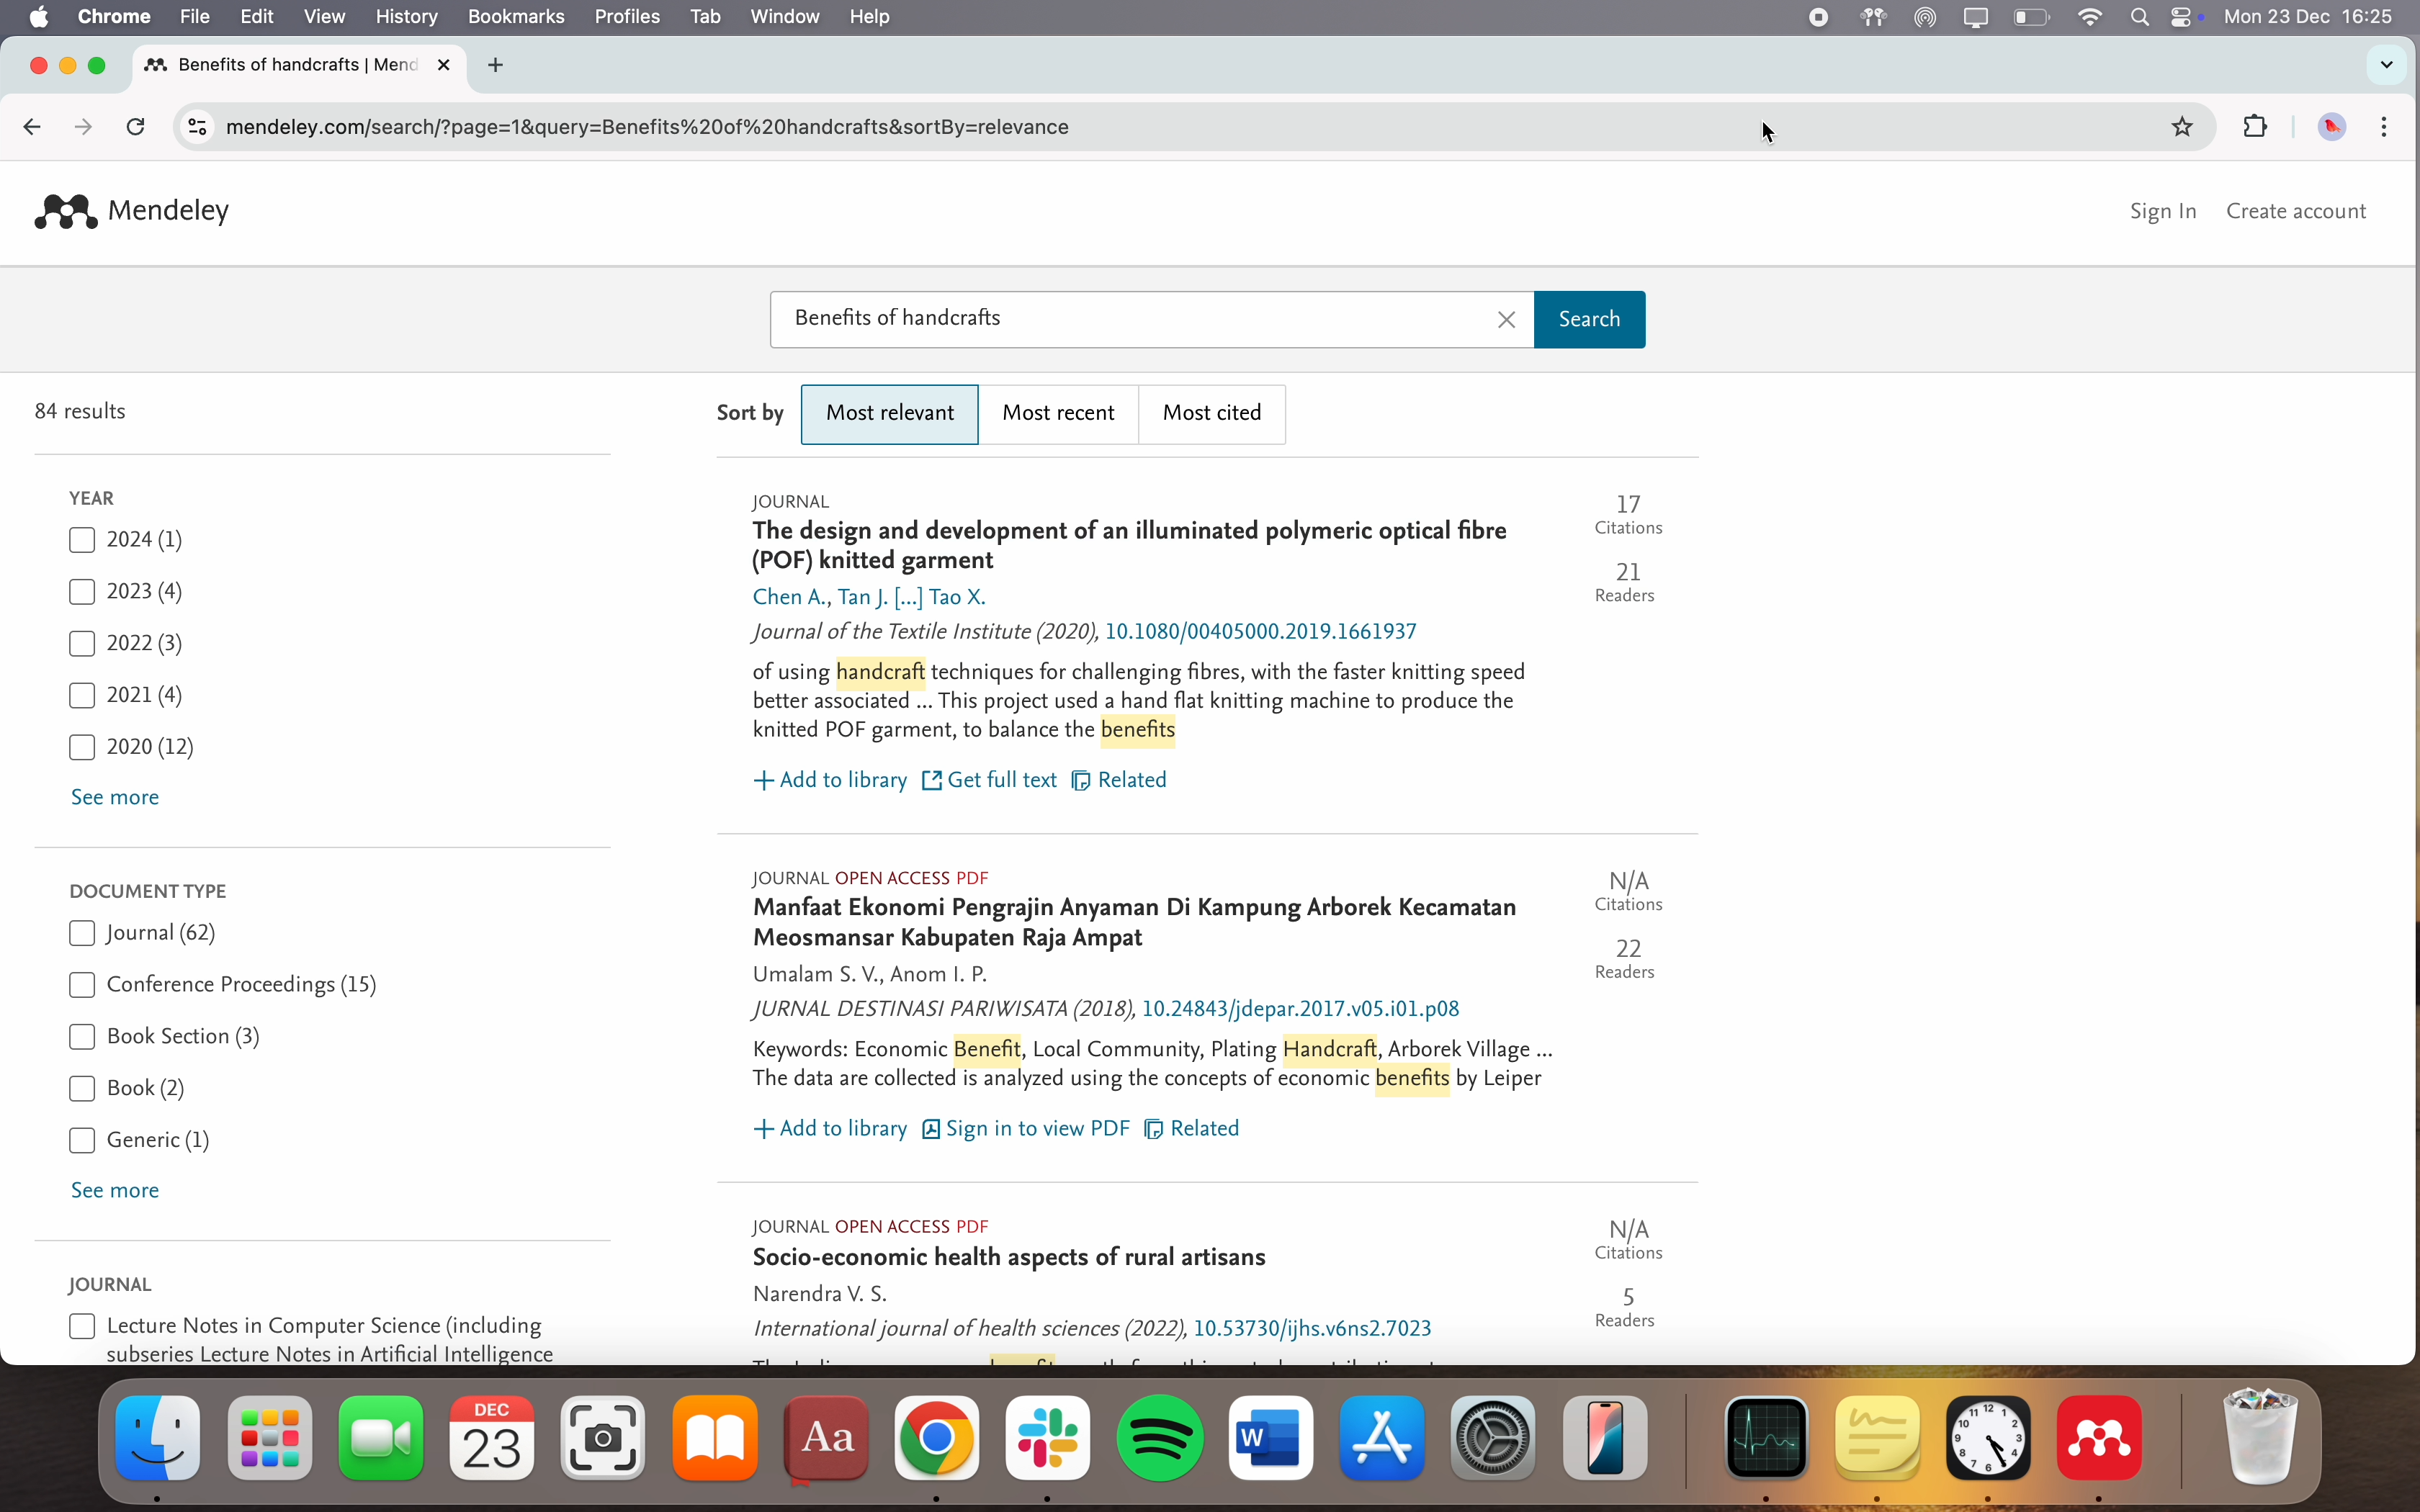 Image resolution: width=2420 pixels, height=1512 pixels. I want to click on 2020, so click(133, 751).